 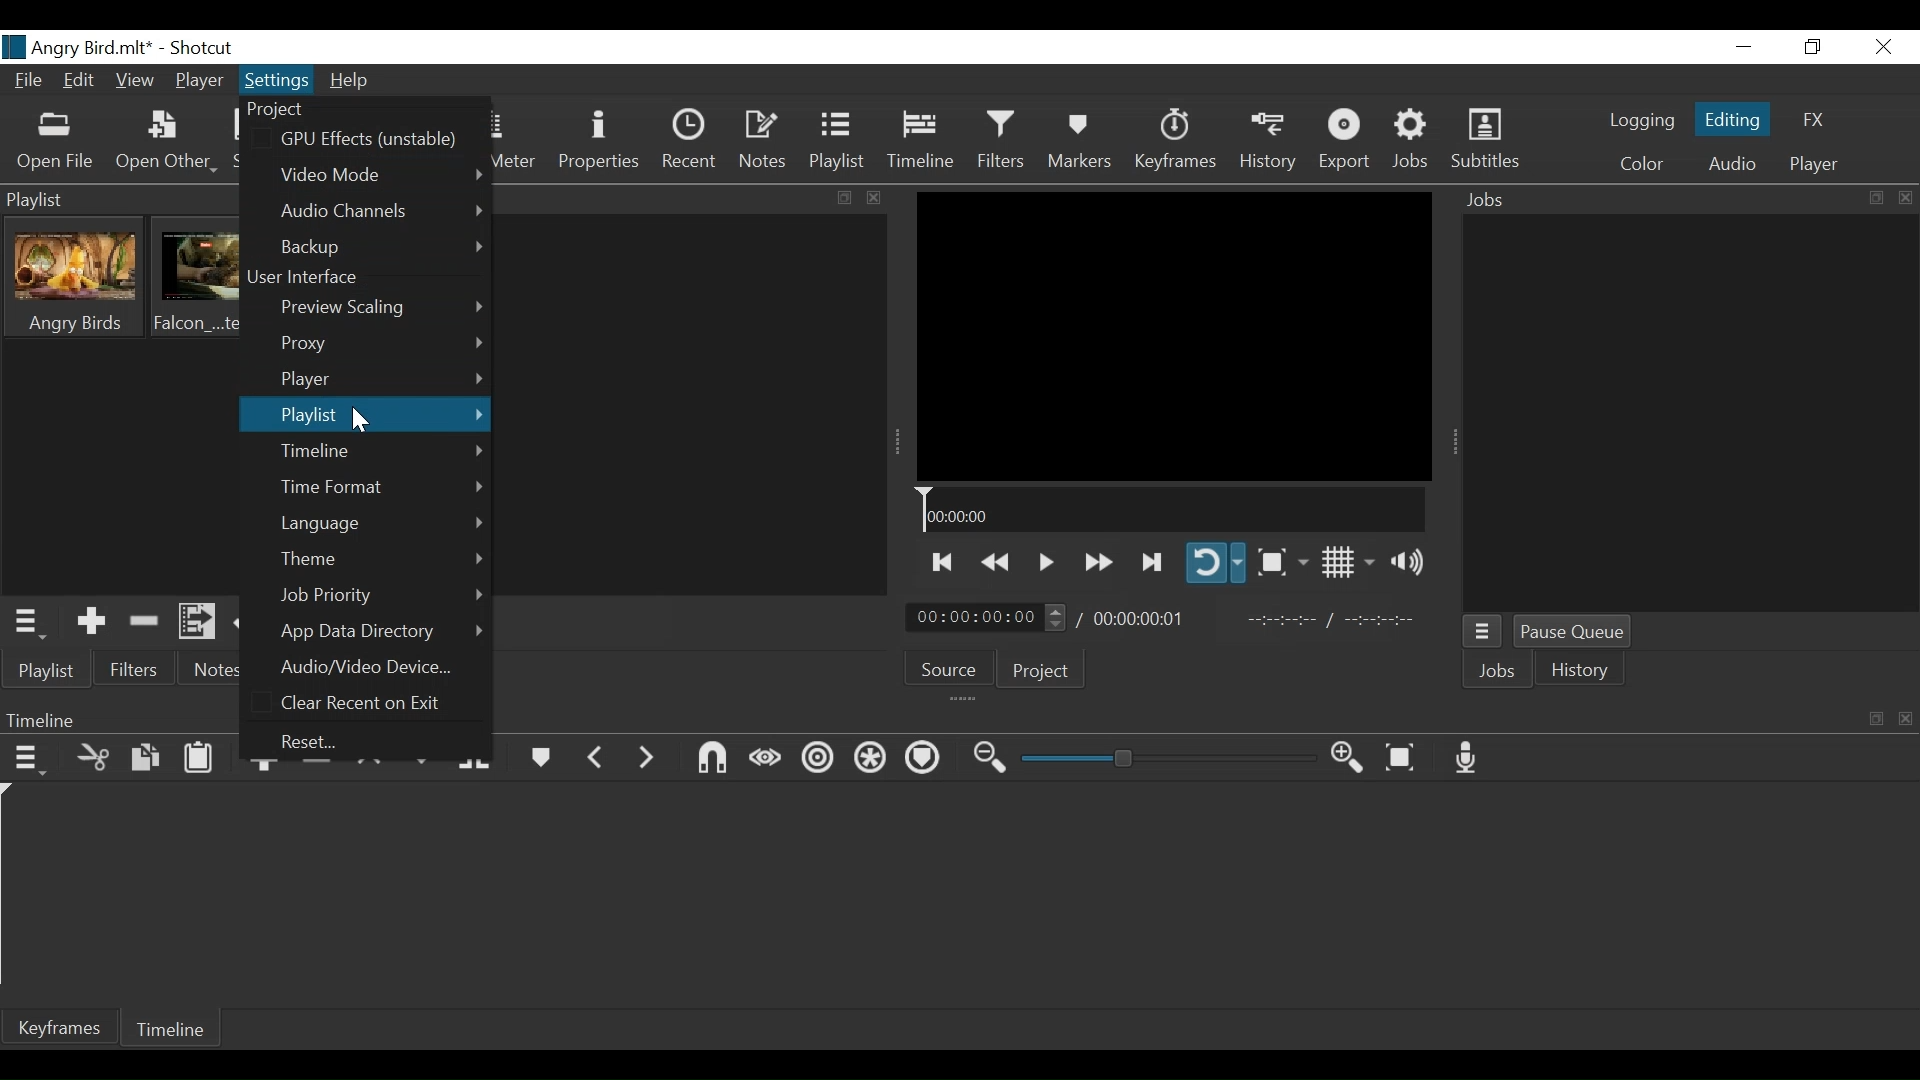 What do you see at coordinates (381, 487) in the screenshot?
I see `Time Format` at bounding box center [381, 487].